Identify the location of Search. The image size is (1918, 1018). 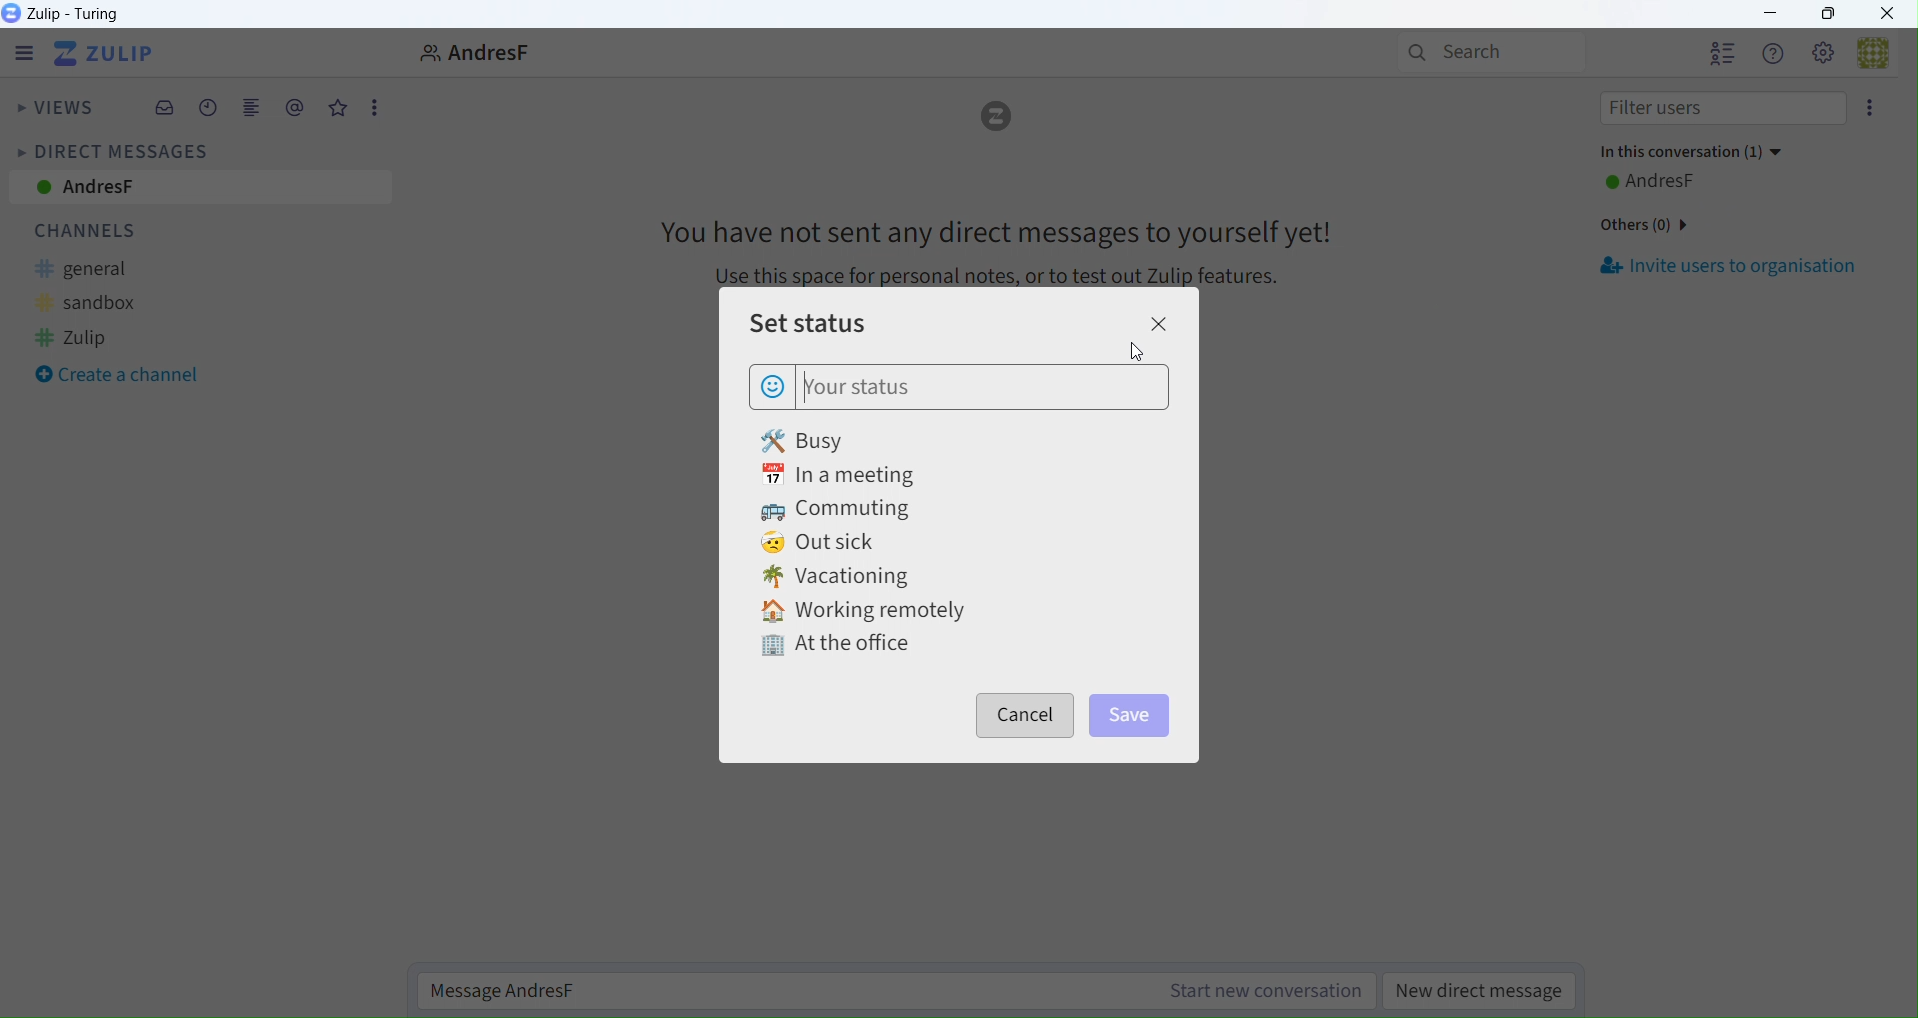
(1486, 51).